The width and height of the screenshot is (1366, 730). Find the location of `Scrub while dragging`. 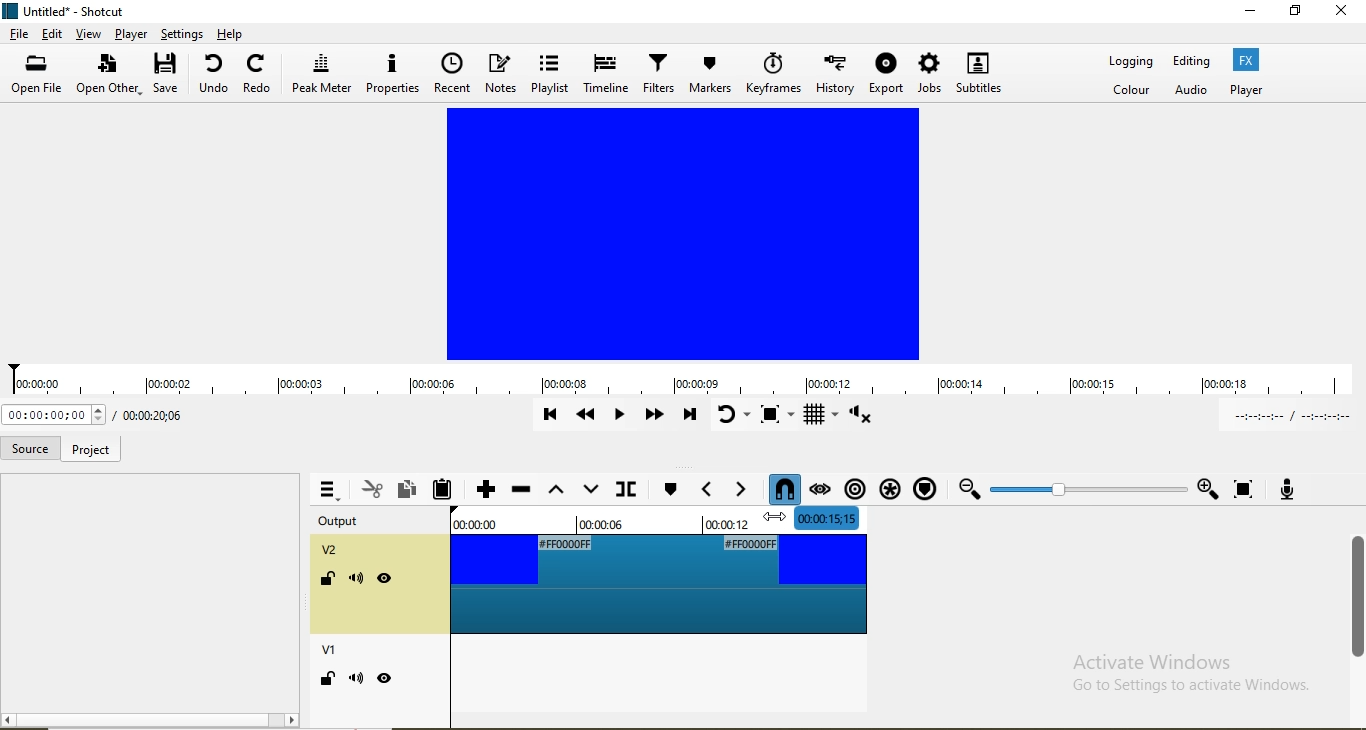

Scrub while dragging is located at coordinates (820, 486).